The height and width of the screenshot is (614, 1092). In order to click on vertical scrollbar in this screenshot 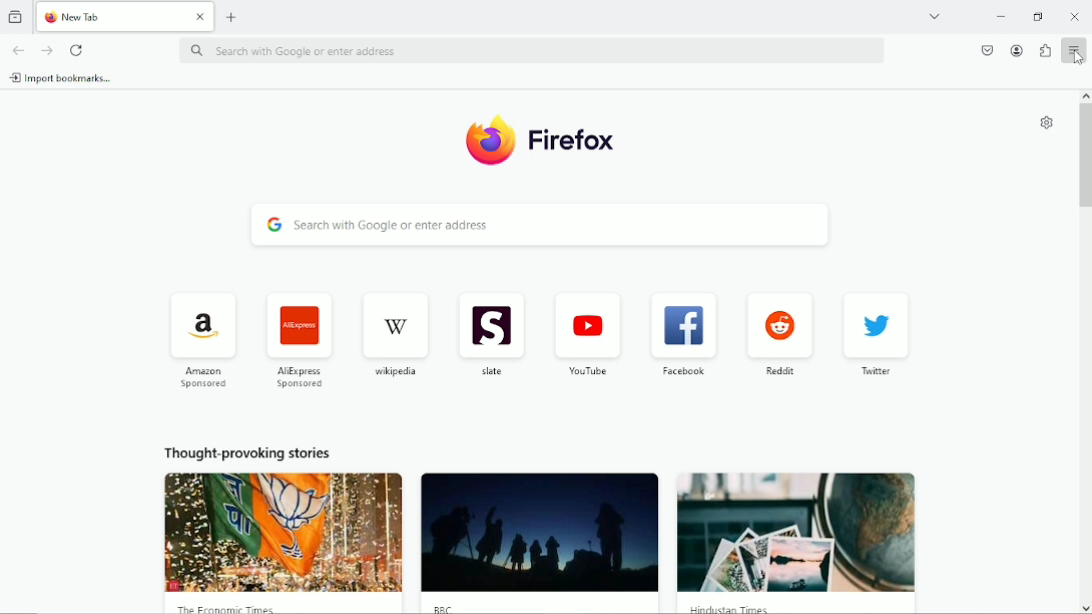, I will do `click(1085, 351)`.